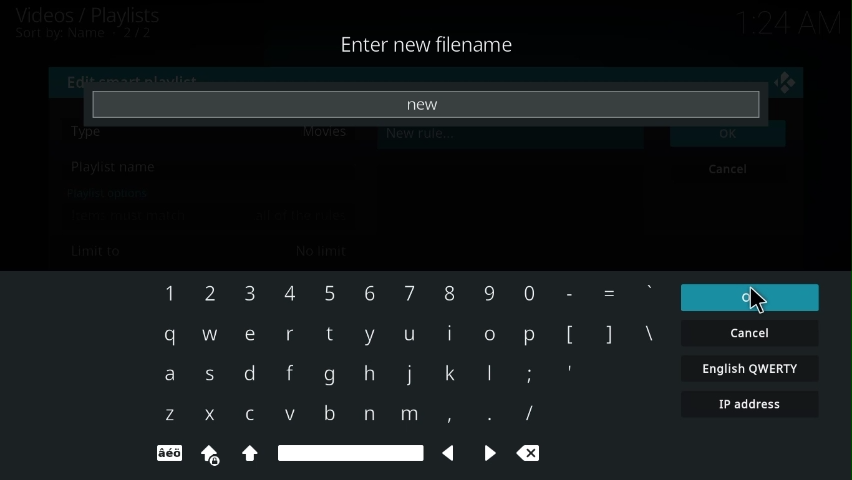 This screenshot has width=852, height=480. What do you see at coordinates (330, 293) in the screenshot?
I see `5` at bounding box center [330, 293].